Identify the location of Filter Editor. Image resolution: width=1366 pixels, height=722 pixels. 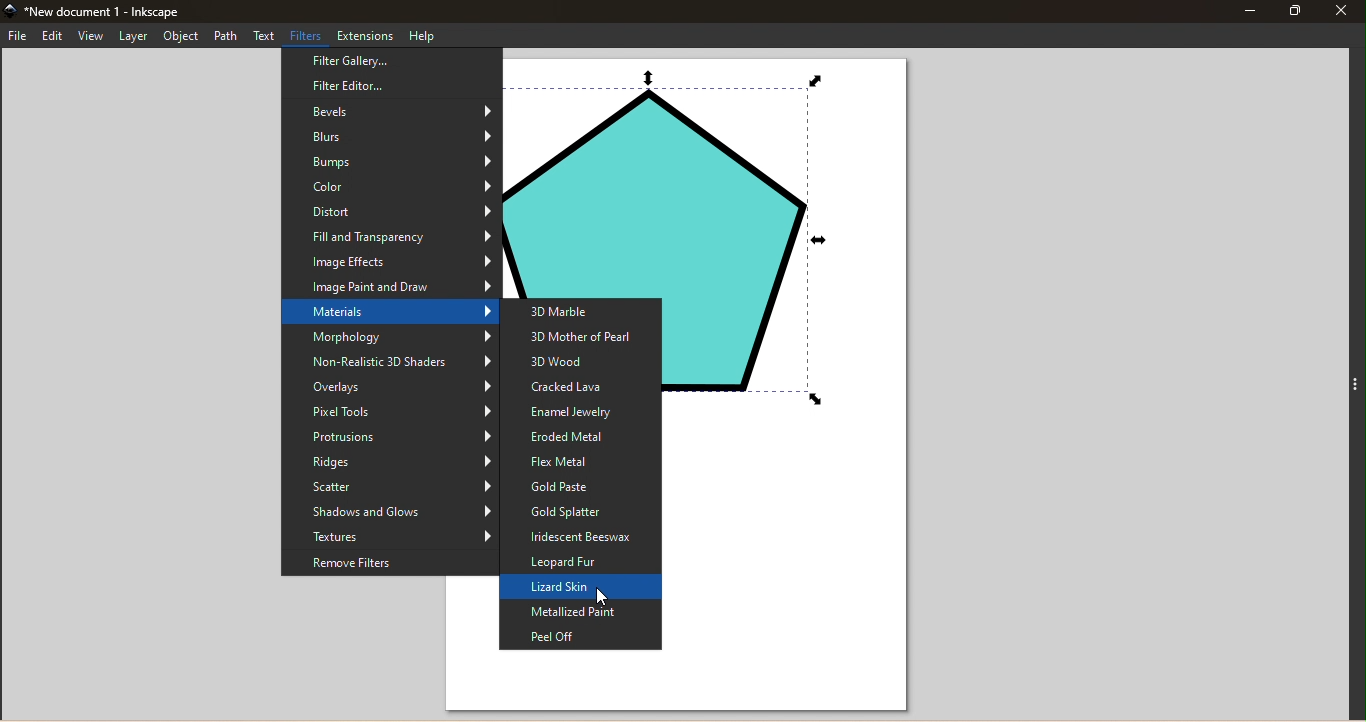
(391, 85).